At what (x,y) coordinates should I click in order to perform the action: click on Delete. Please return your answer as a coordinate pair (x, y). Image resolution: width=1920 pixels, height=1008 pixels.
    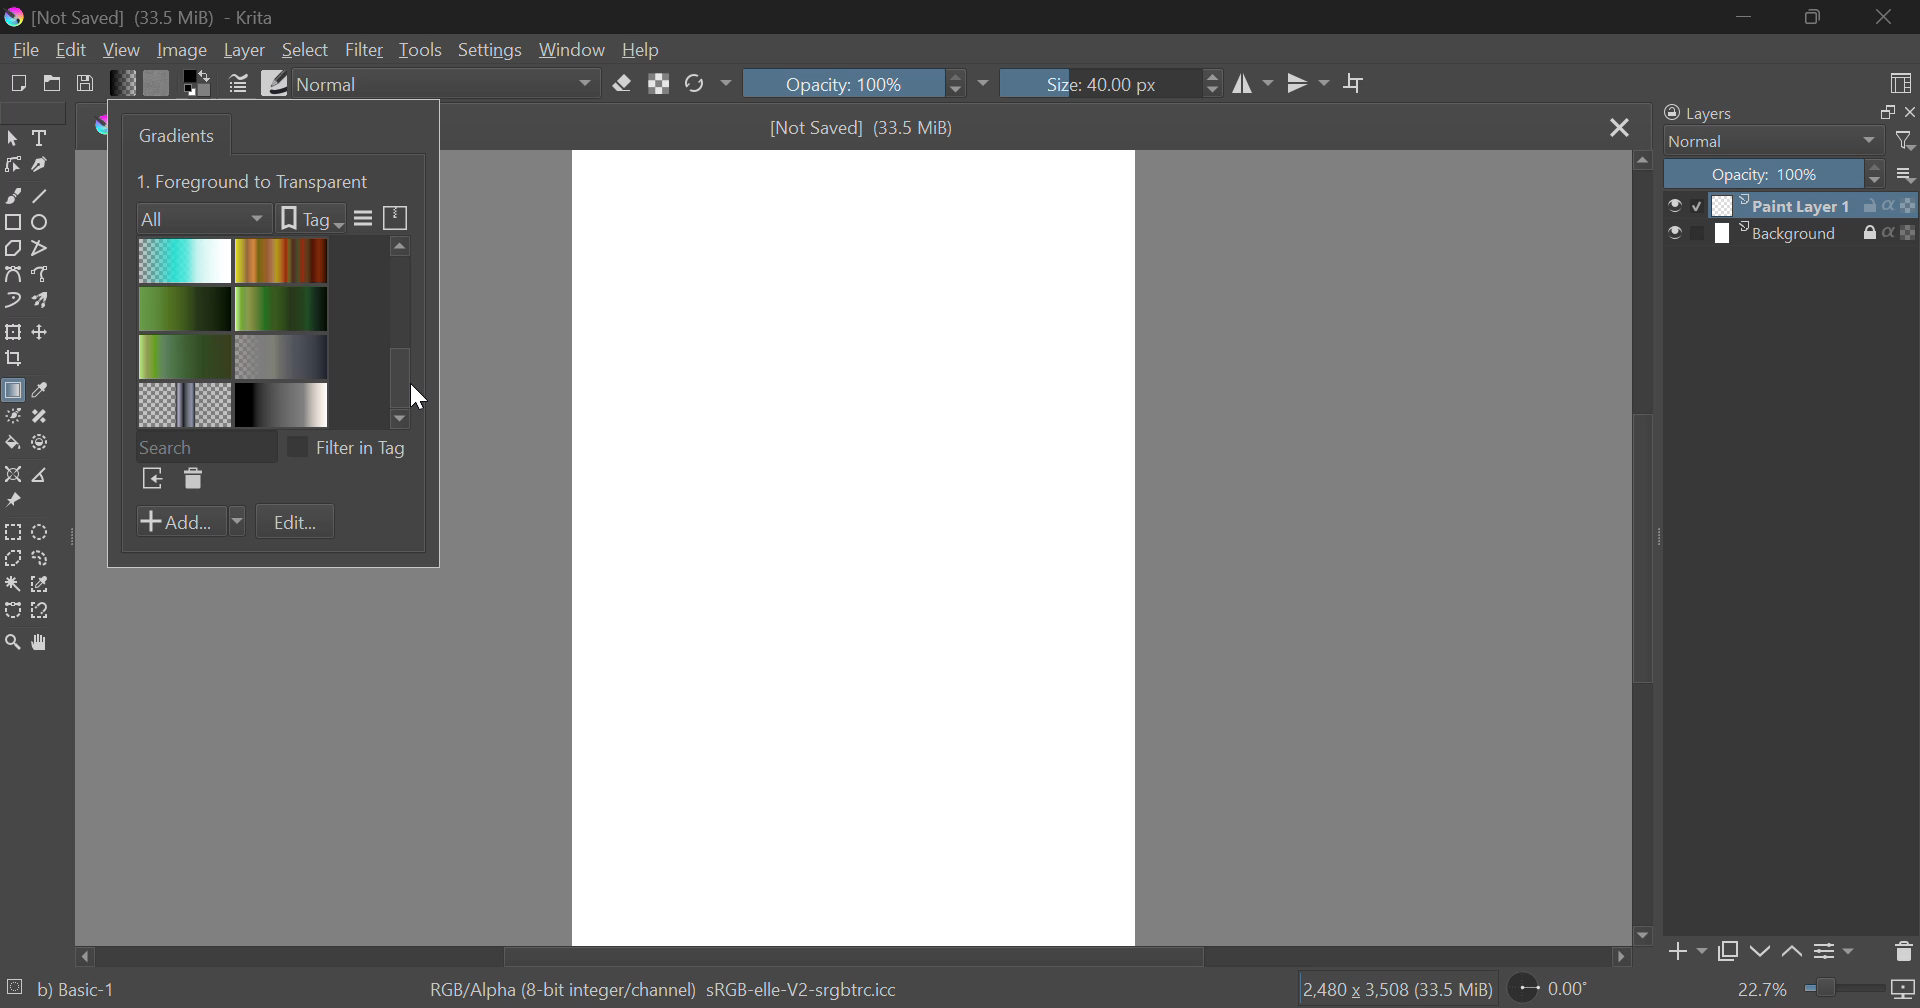
    Looking at the image, I should click on (191, 480).